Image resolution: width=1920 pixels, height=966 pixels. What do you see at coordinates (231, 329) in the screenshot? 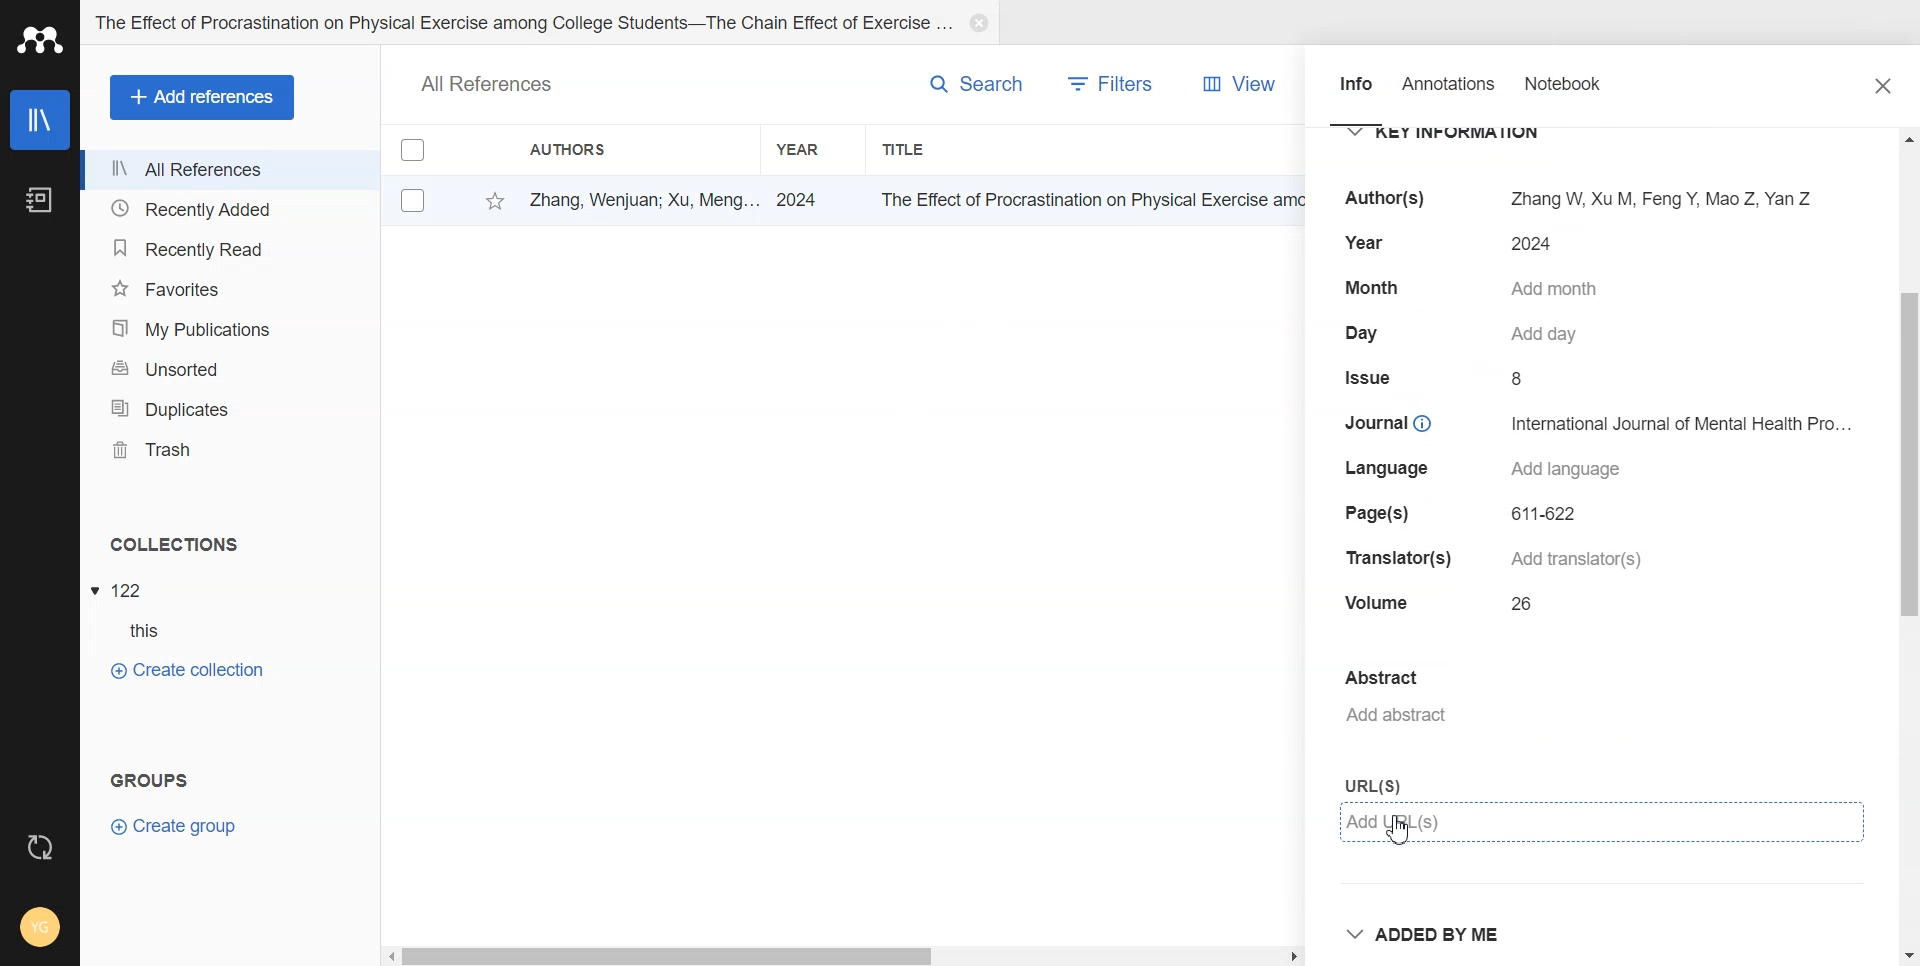
I see `My Publication` at bounding box center [231, 329].